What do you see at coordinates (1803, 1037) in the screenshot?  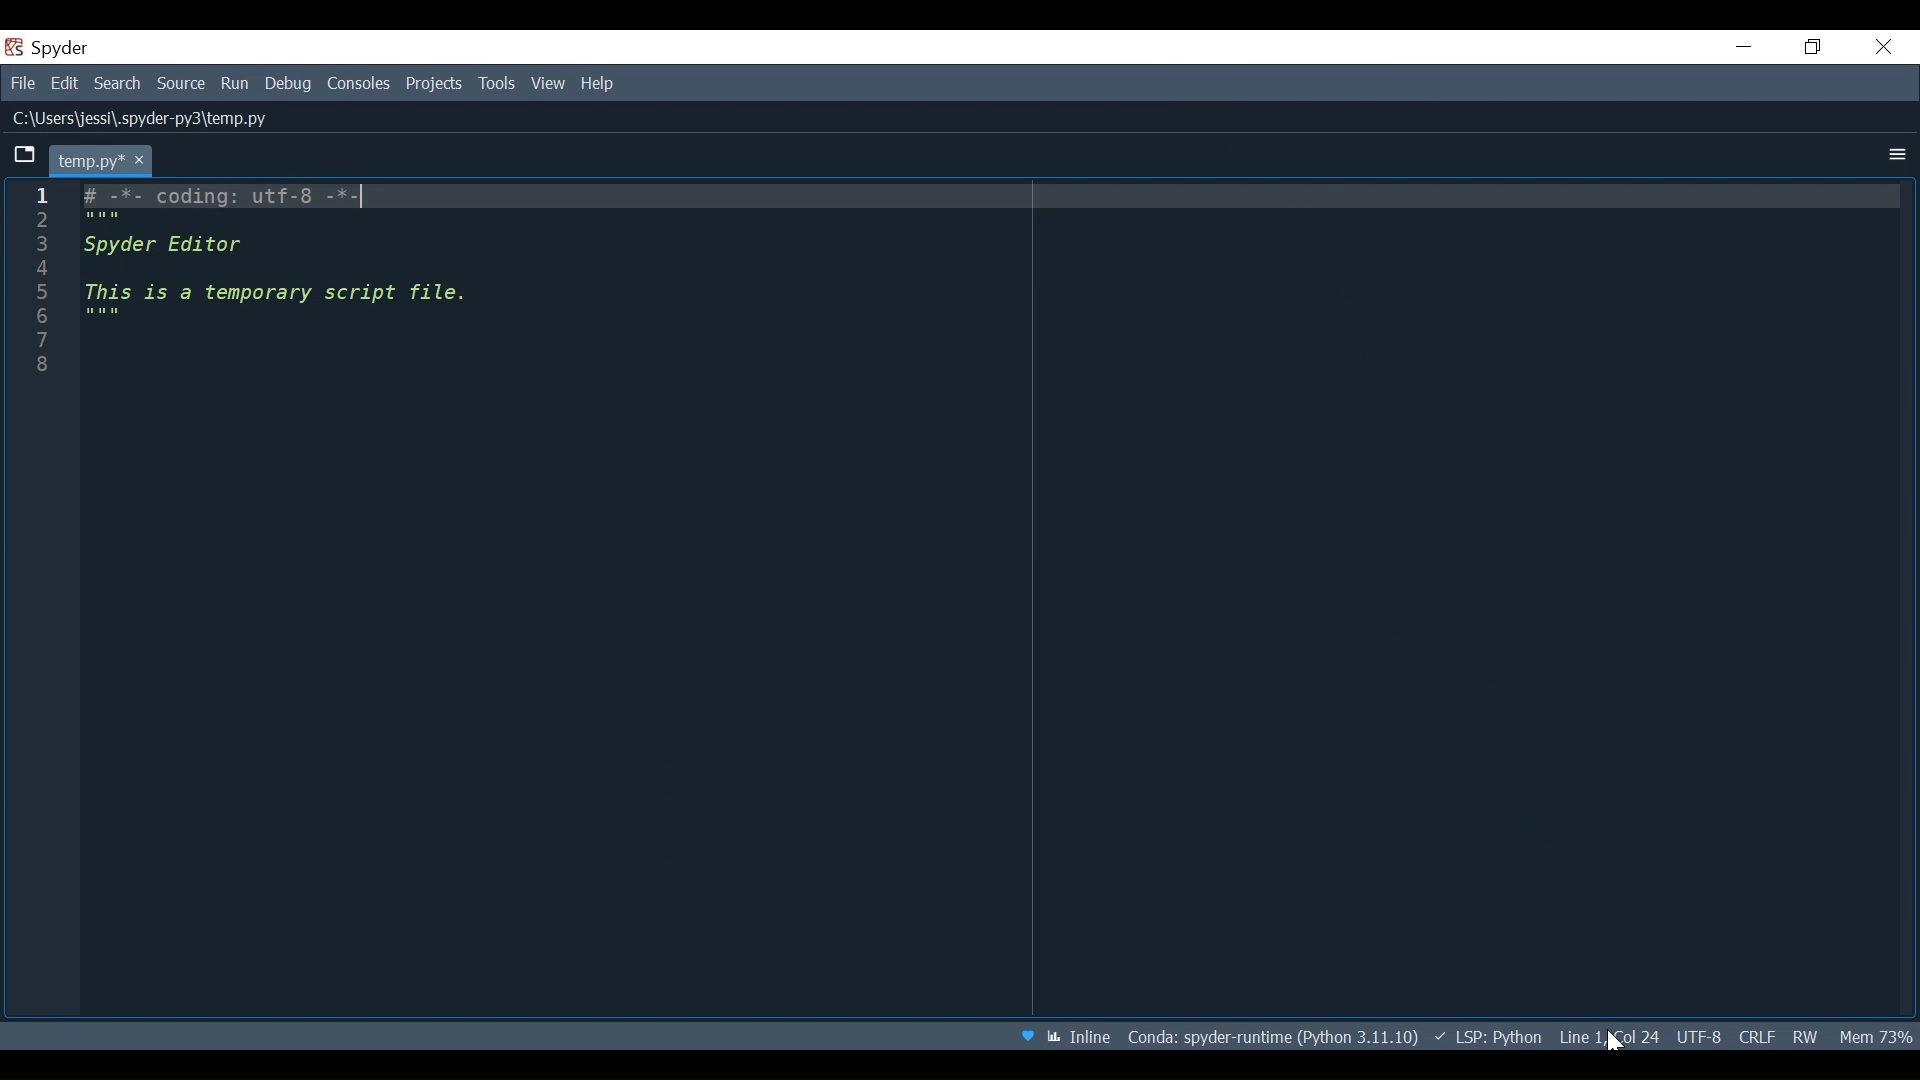 I see `File permission` at bounding box center [1803, 1037].